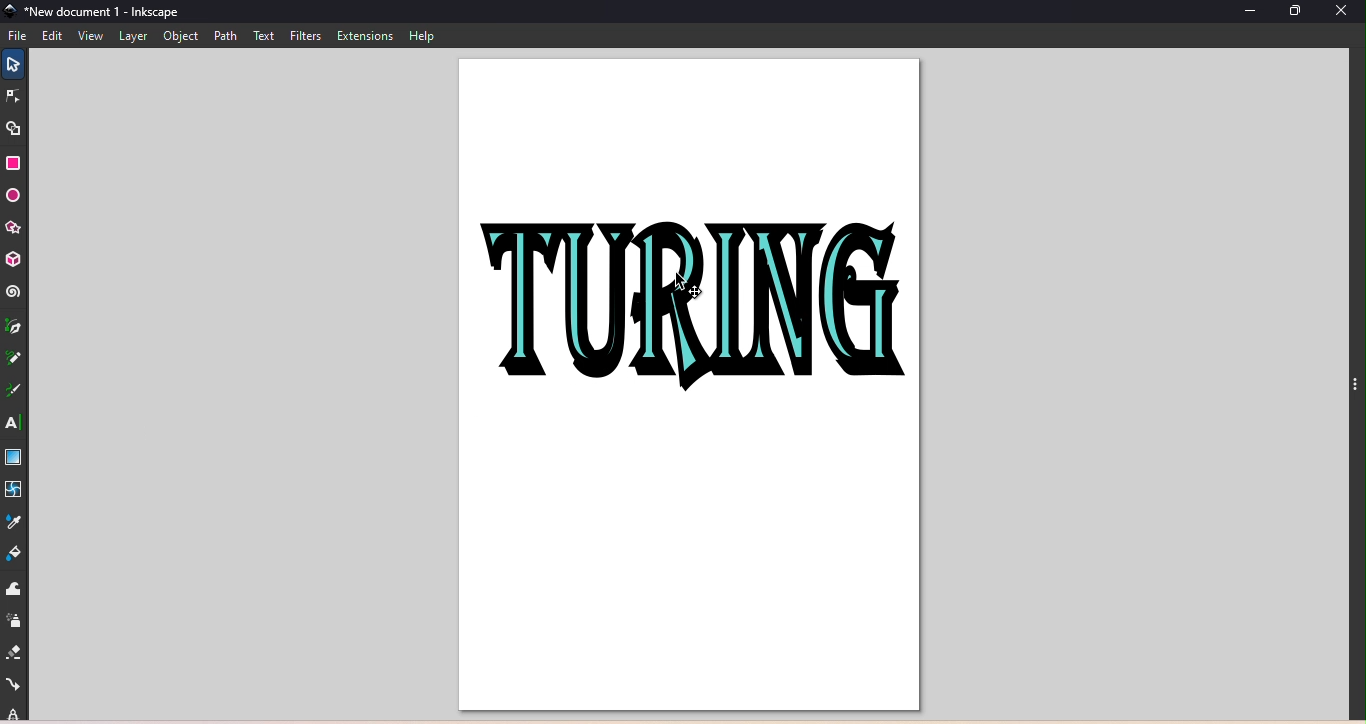 This screenshot has height=724, width=1366. What do you see at coordinates (1347, 14) in the screenshot?
I see `Close` at bounding box center [1347, 14].